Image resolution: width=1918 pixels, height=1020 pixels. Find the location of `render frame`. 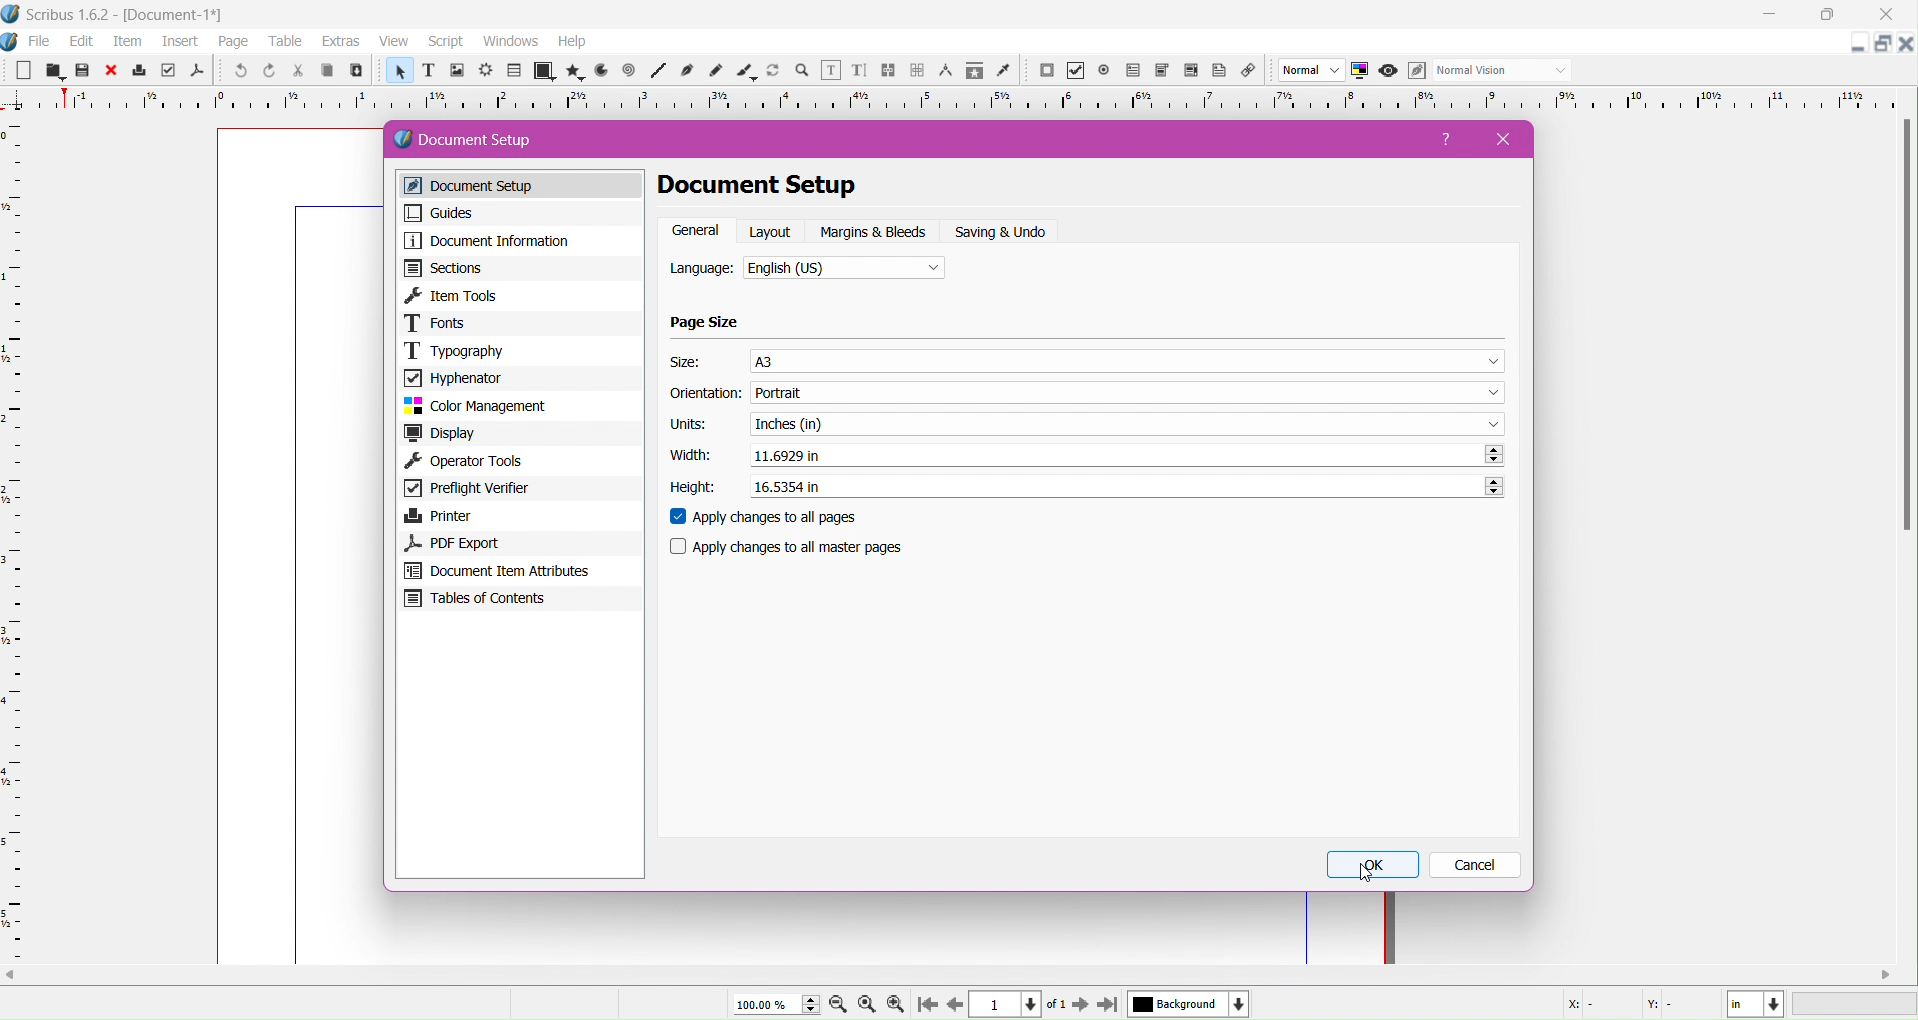

render frame is located at coordinates (485, 71).